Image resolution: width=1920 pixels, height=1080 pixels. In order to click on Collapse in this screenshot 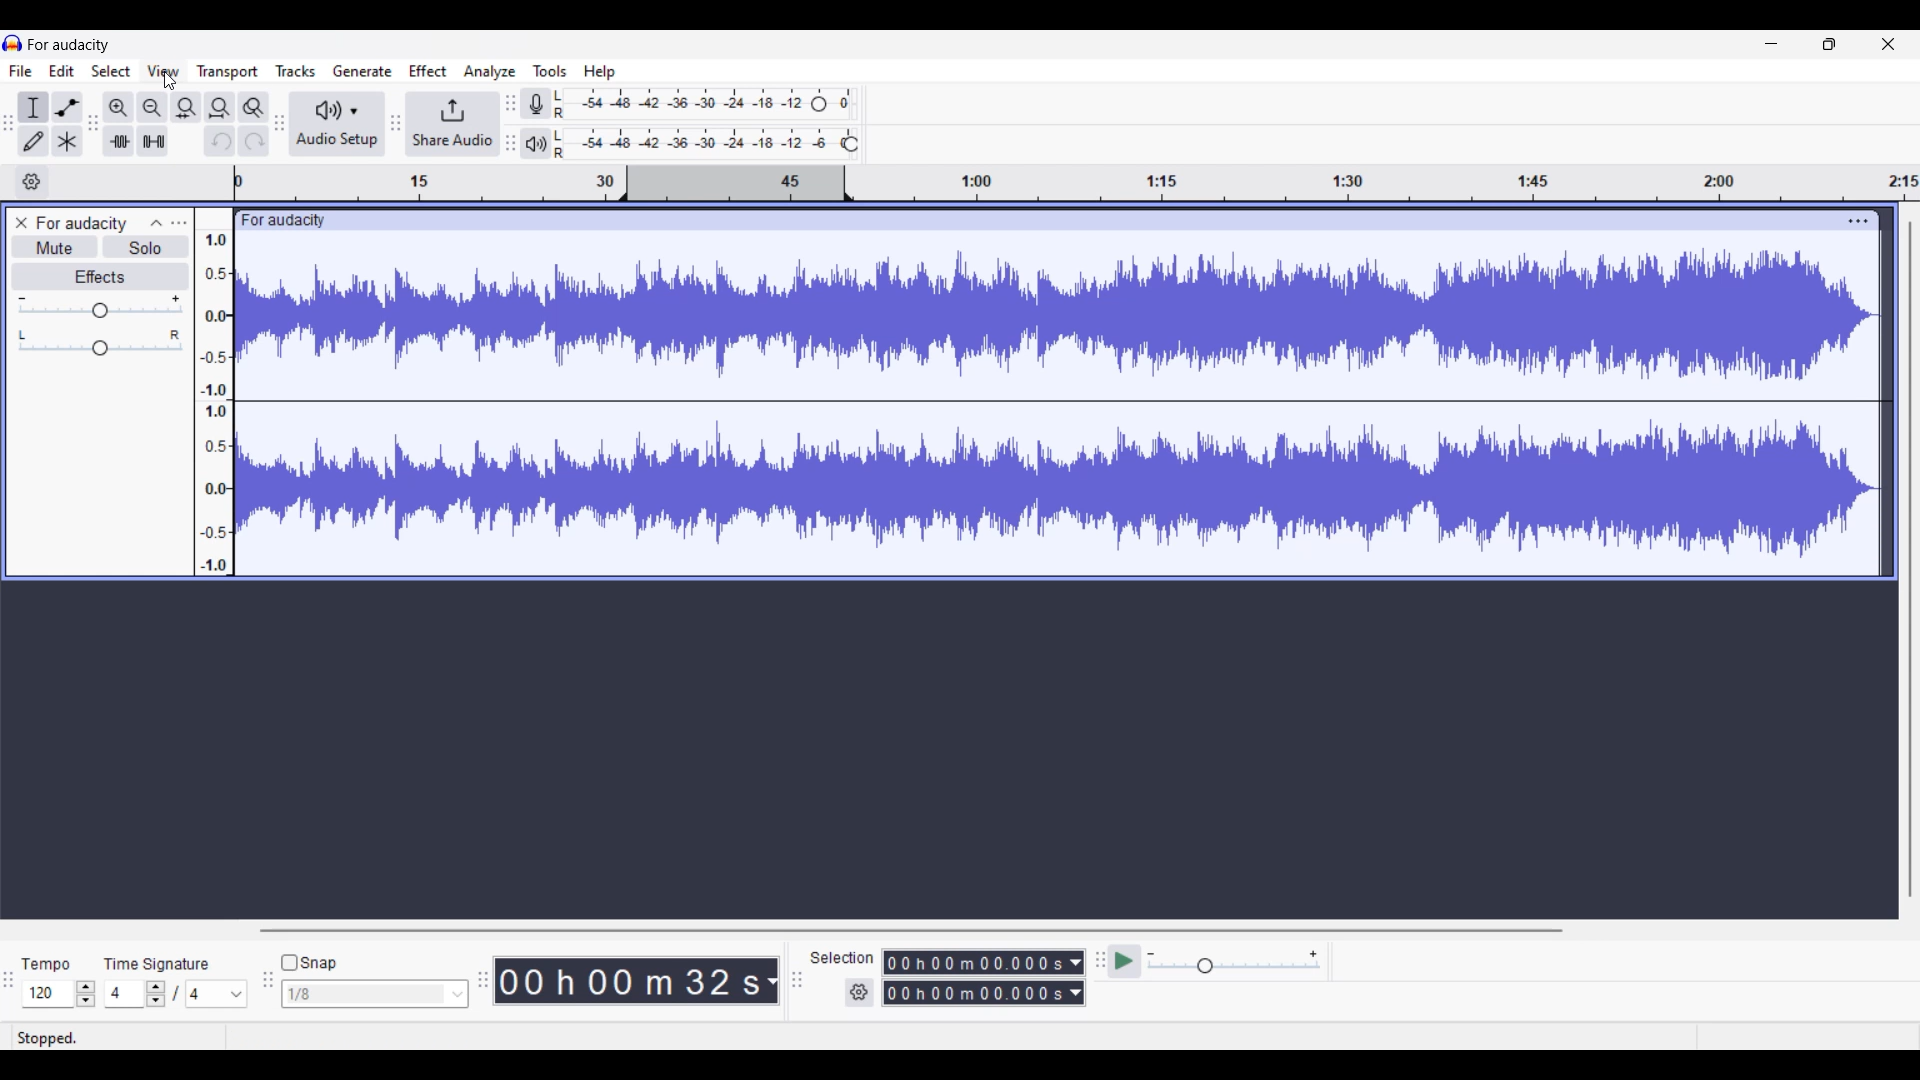, I will do `click(157, 223)`.